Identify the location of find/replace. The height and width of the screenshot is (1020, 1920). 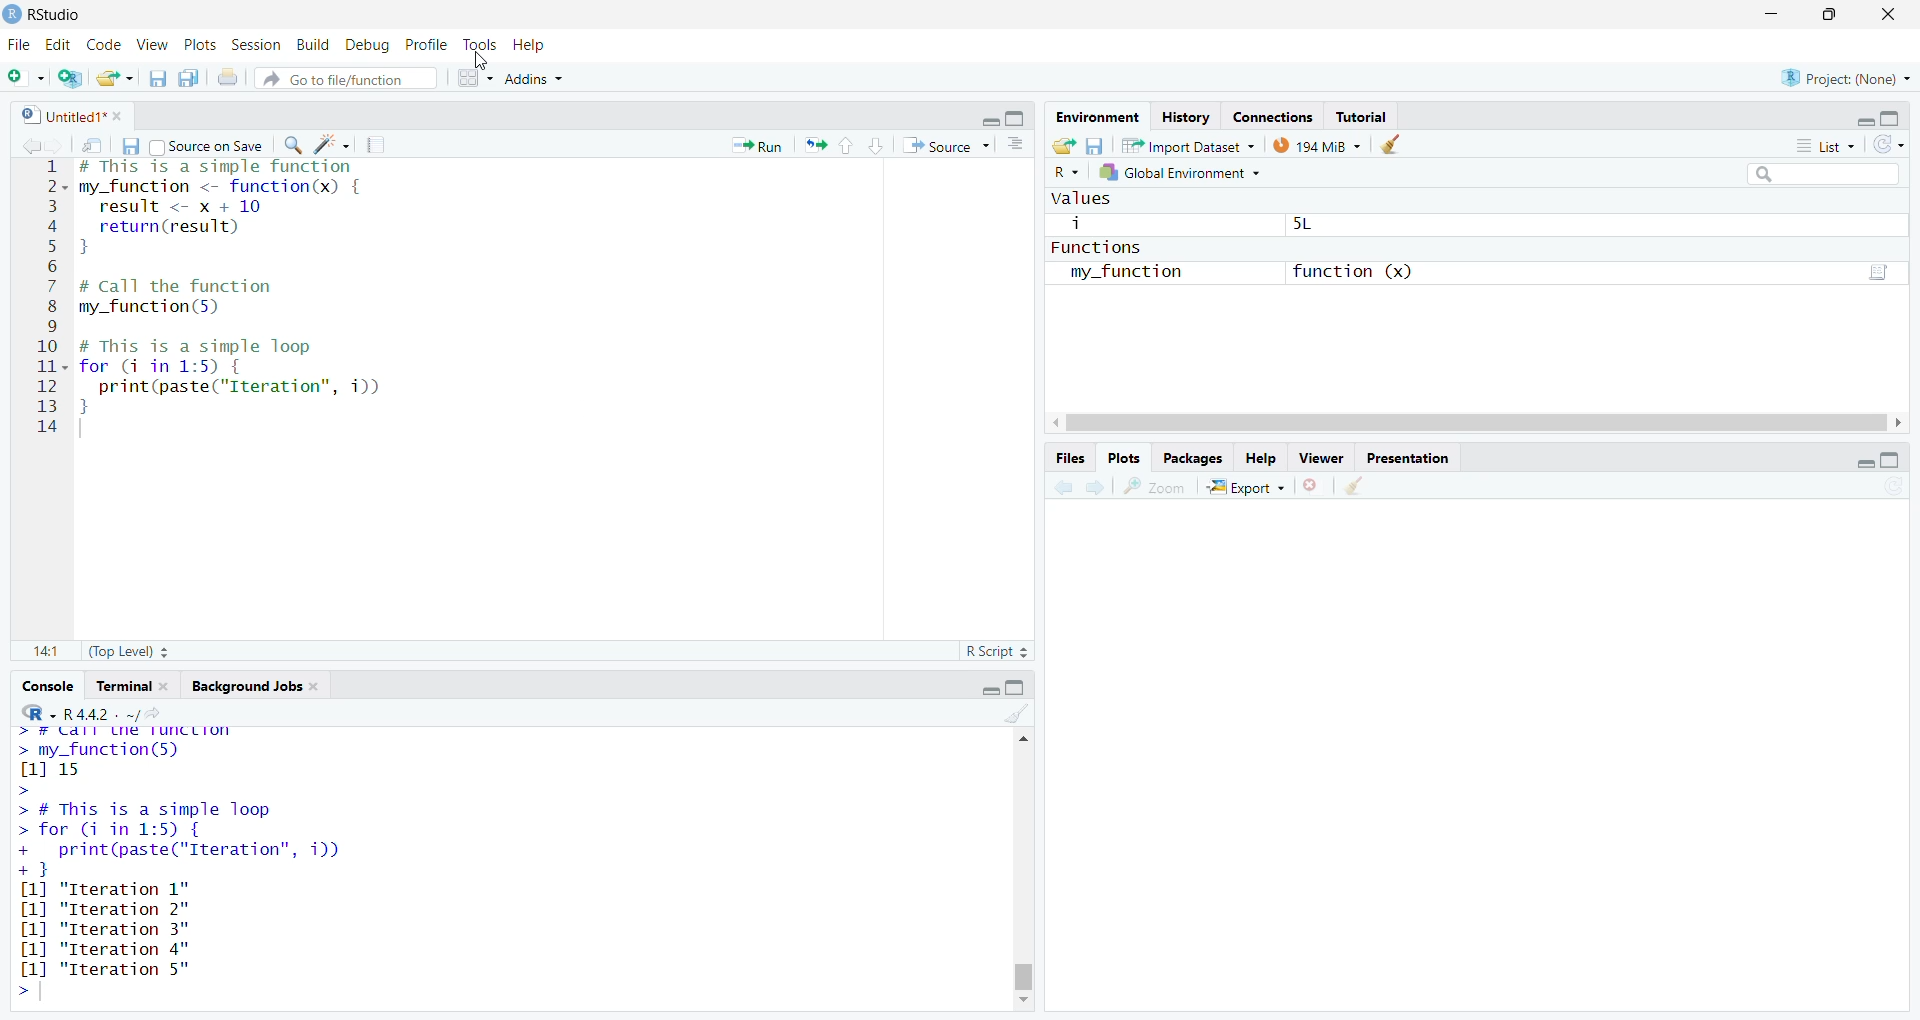
(290, 145).